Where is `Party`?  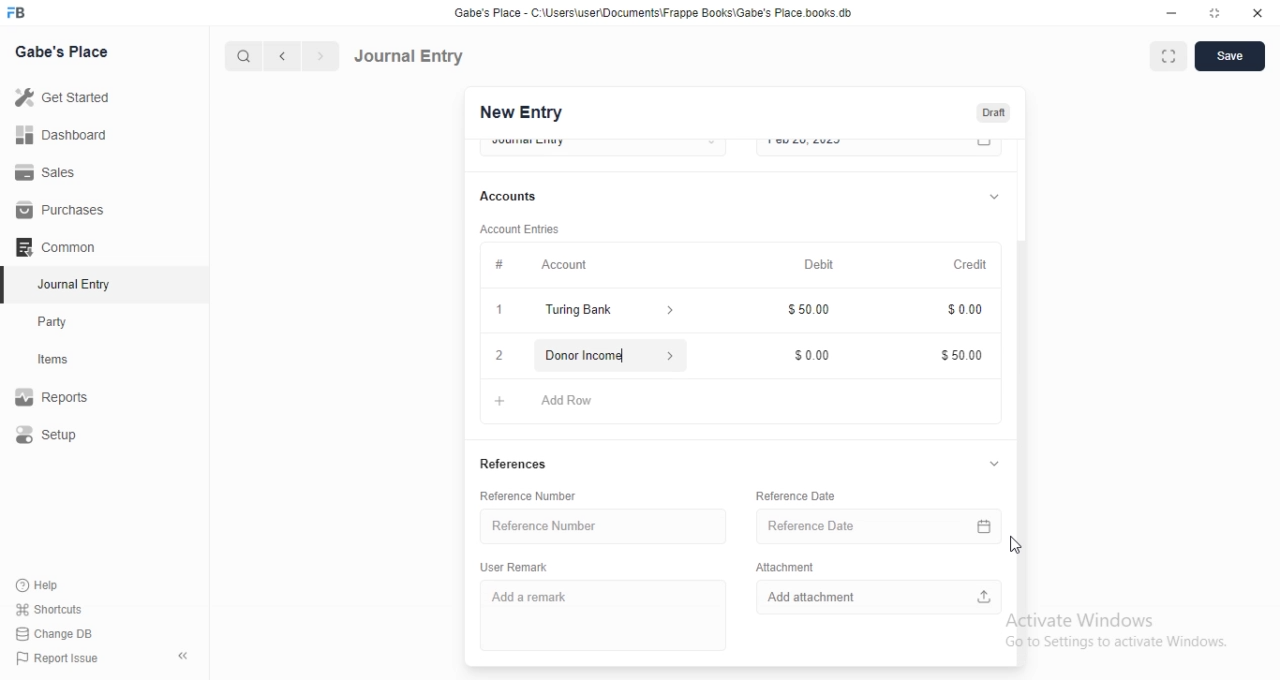 Party is located at coordinates (66, 322).